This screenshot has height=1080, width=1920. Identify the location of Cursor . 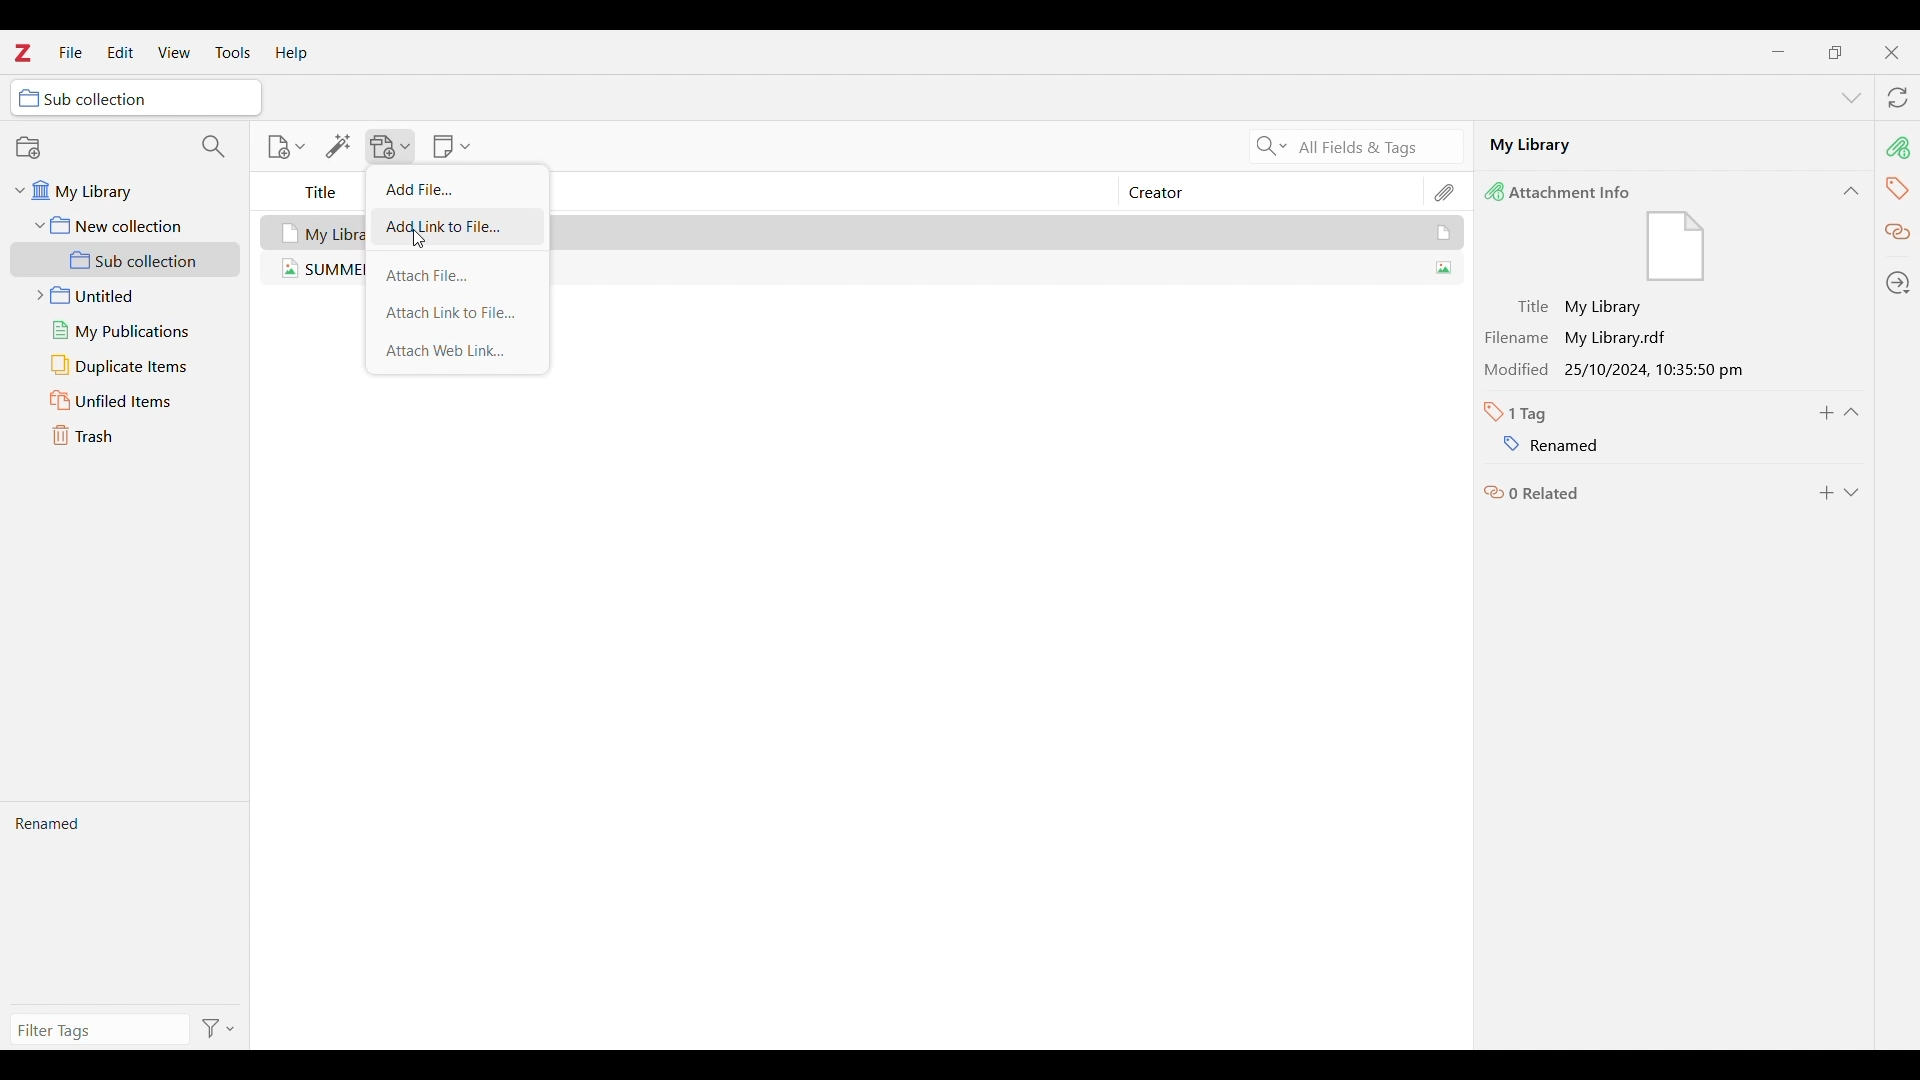
(419, 239).